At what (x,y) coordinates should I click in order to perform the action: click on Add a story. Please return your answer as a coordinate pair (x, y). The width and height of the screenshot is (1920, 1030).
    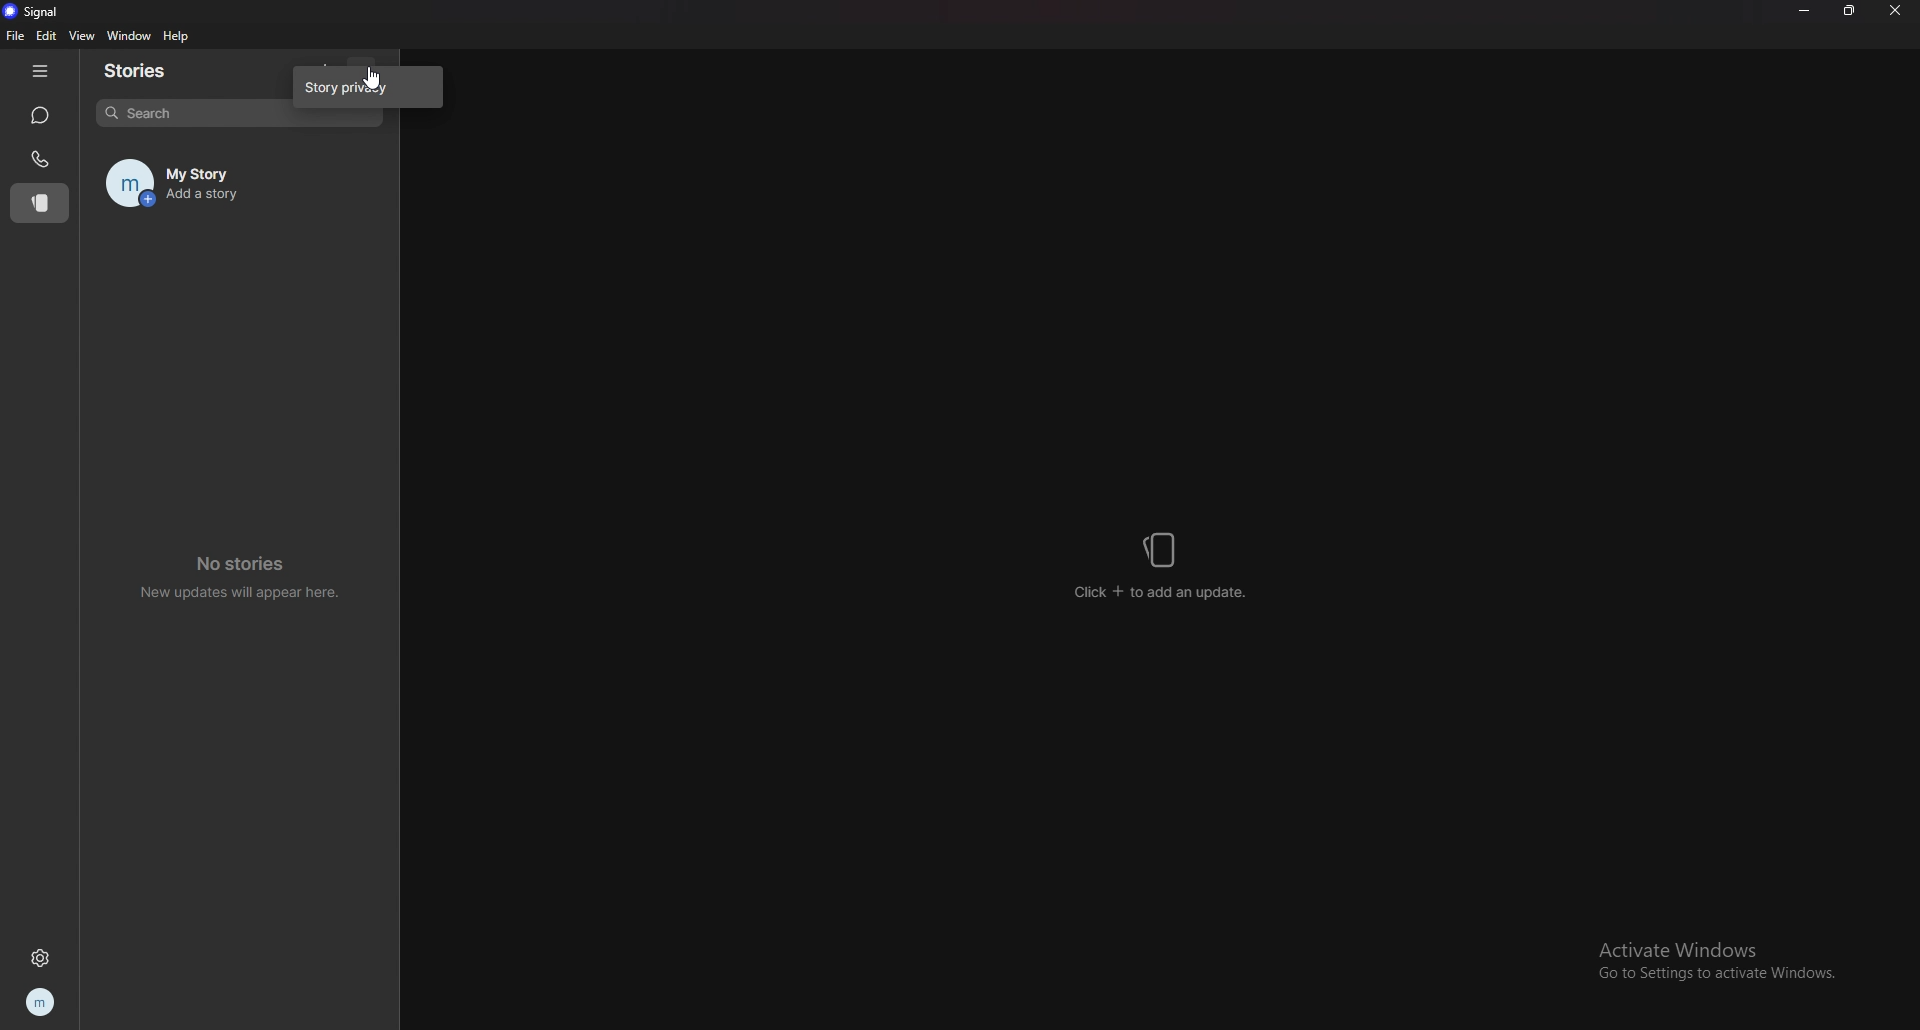
    Looking at the image, I should click on (268, 199).